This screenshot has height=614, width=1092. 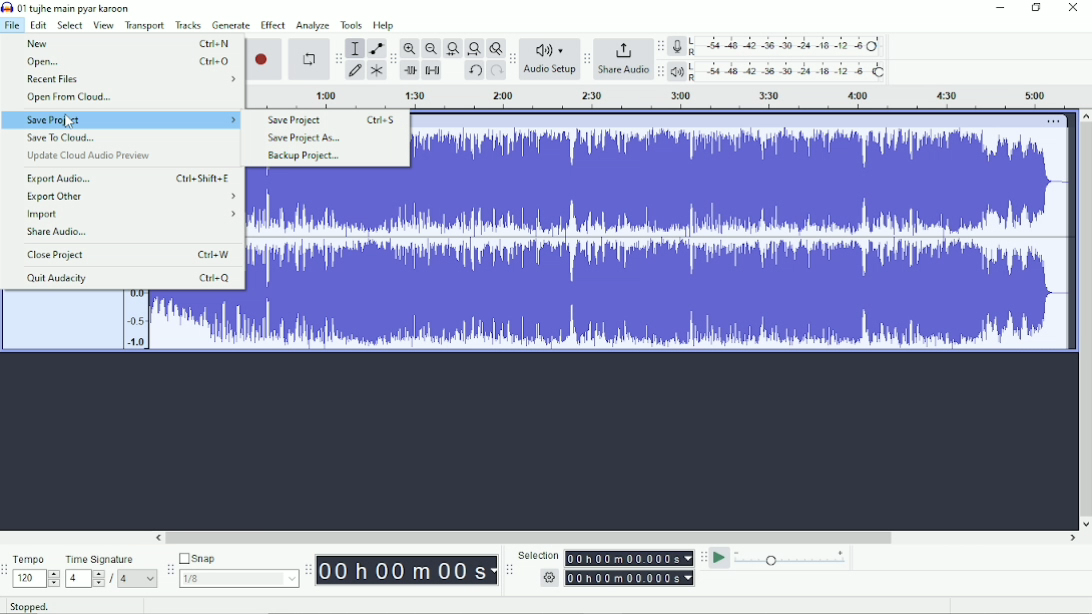 What do you see at coordinates (127, 79) in the screenshot?
I see `Recent Files` at bounding box center [127, 79].